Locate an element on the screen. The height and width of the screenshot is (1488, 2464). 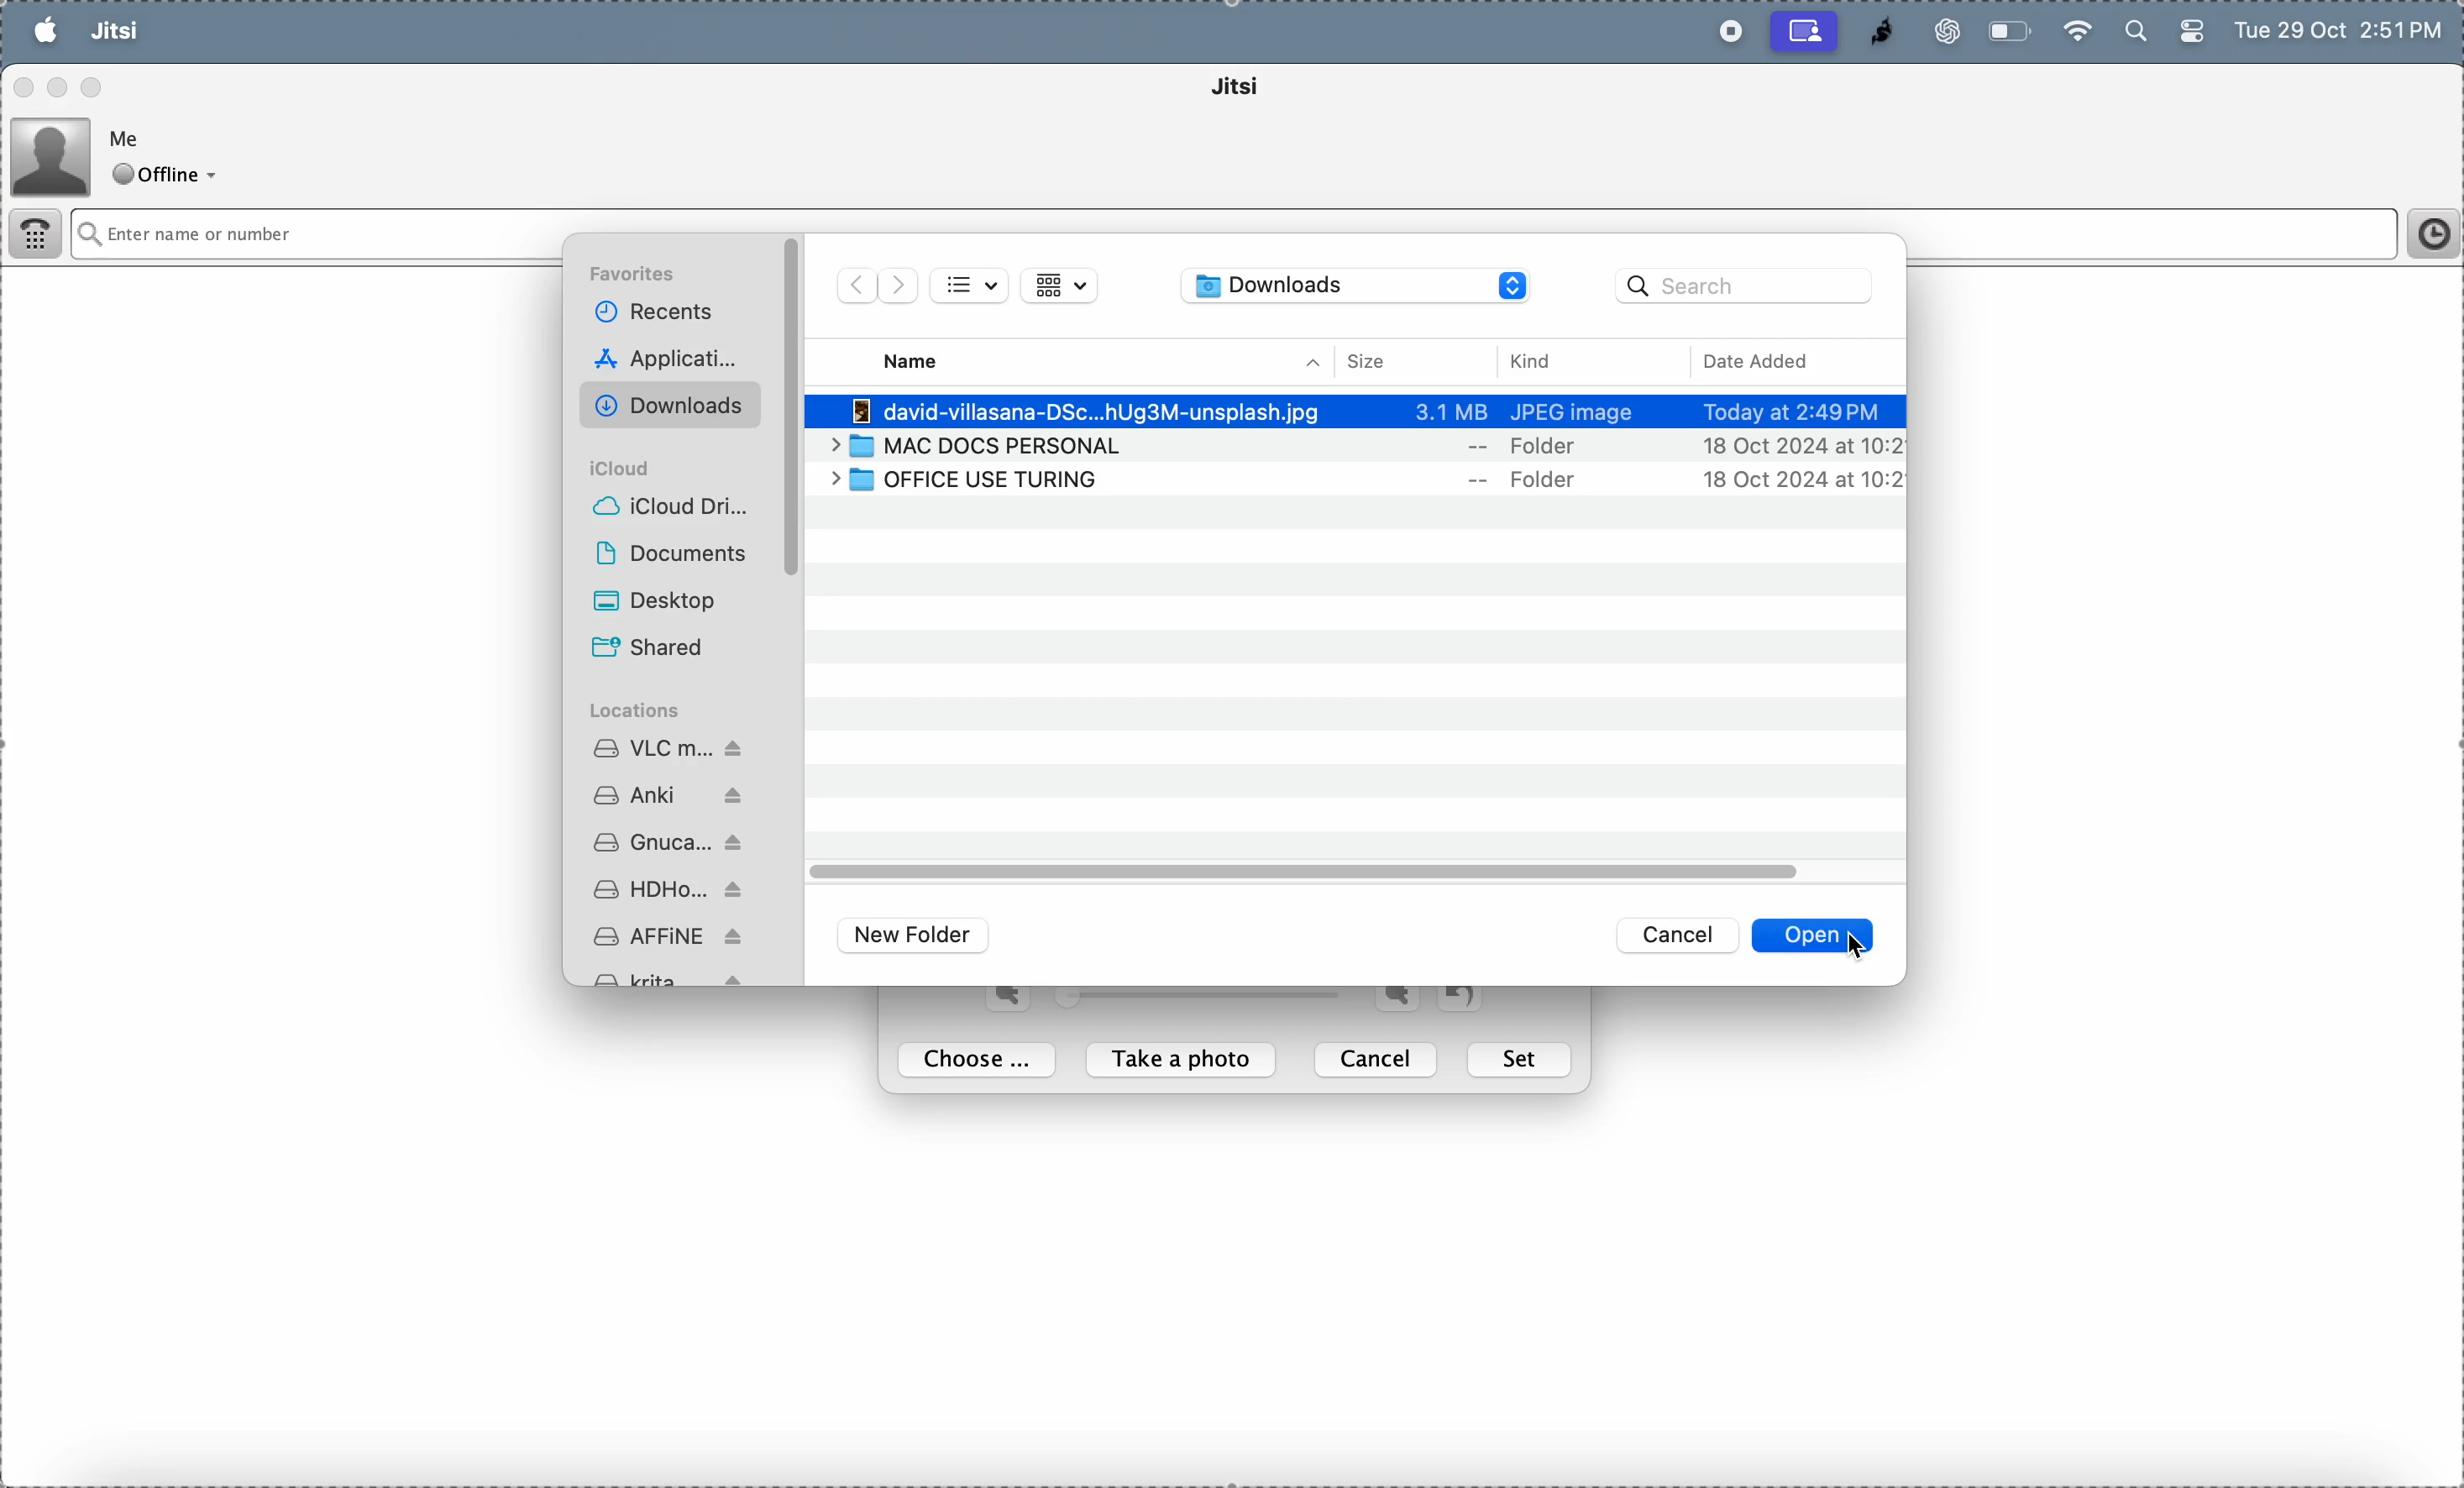
offline is located at coordinates (170, 176).